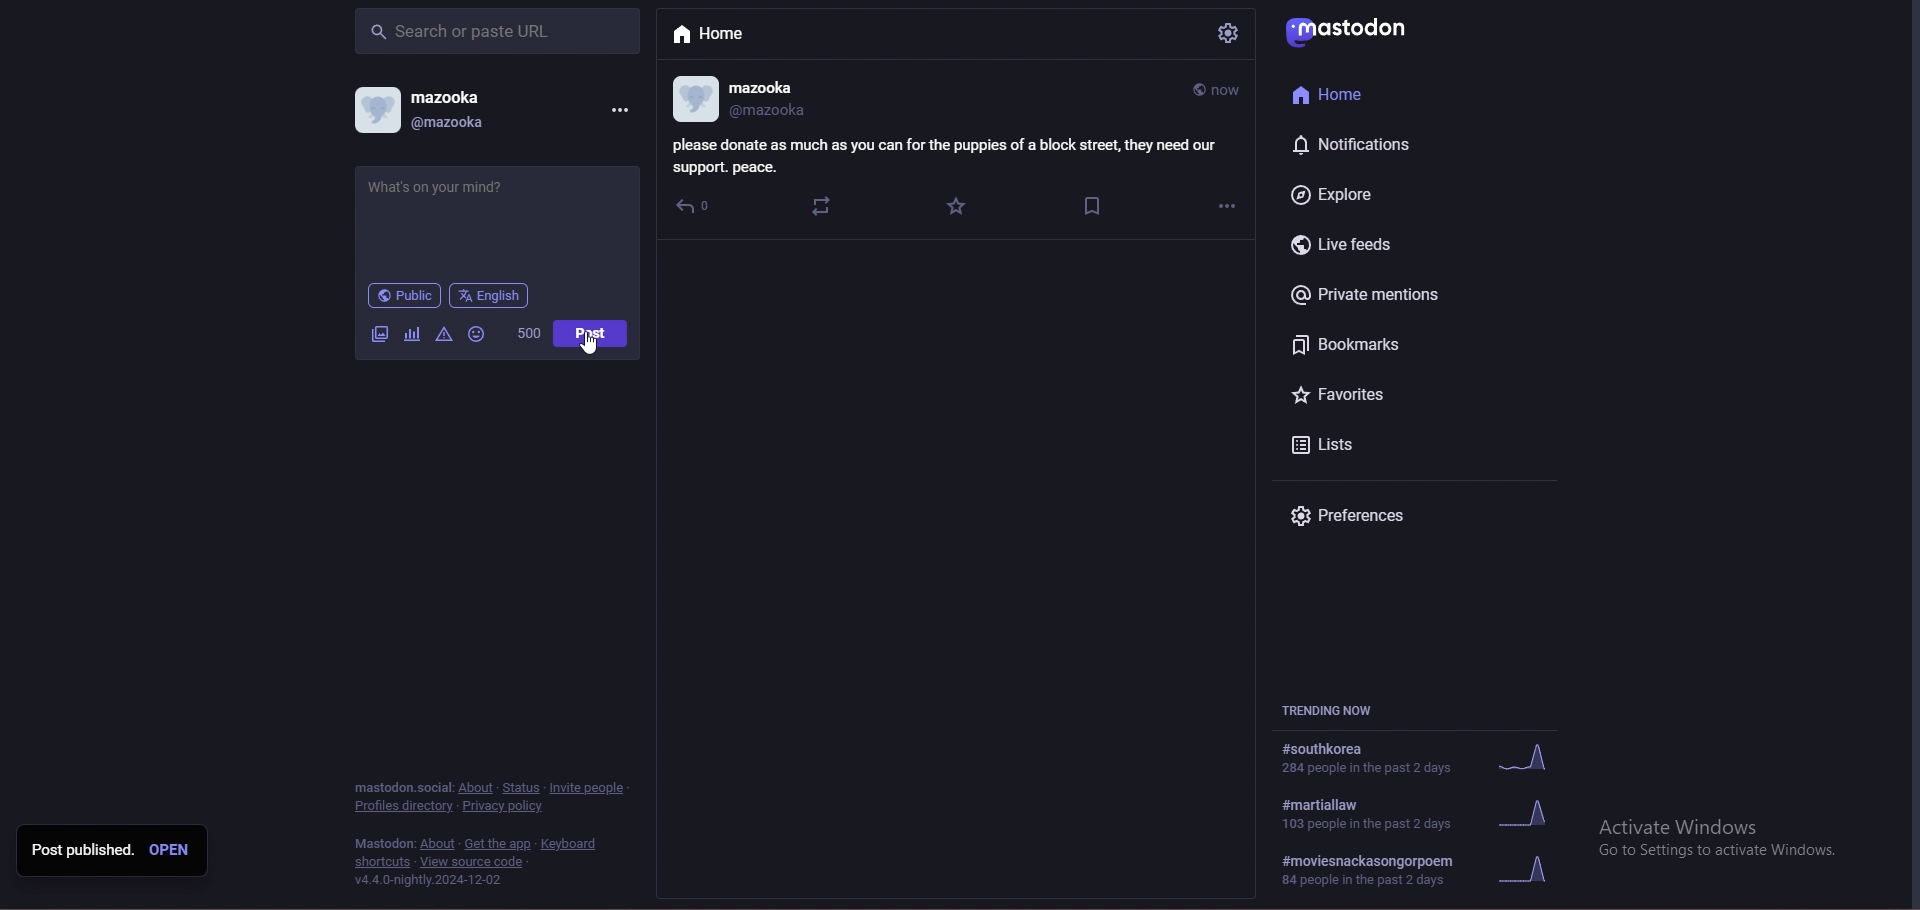 This screenshot has height=910, width=1920. I want to click on settings, so click(1230, 34).